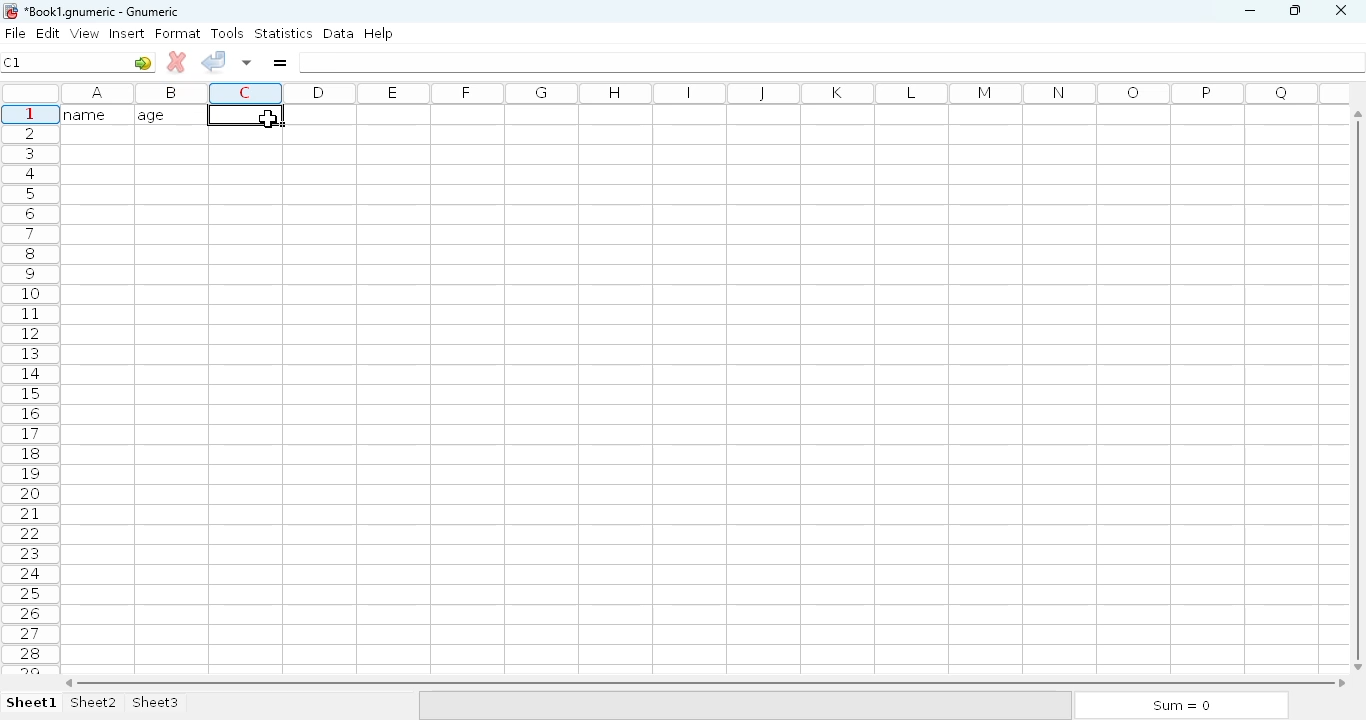  I want to click on cancel change, so click(177, 62).